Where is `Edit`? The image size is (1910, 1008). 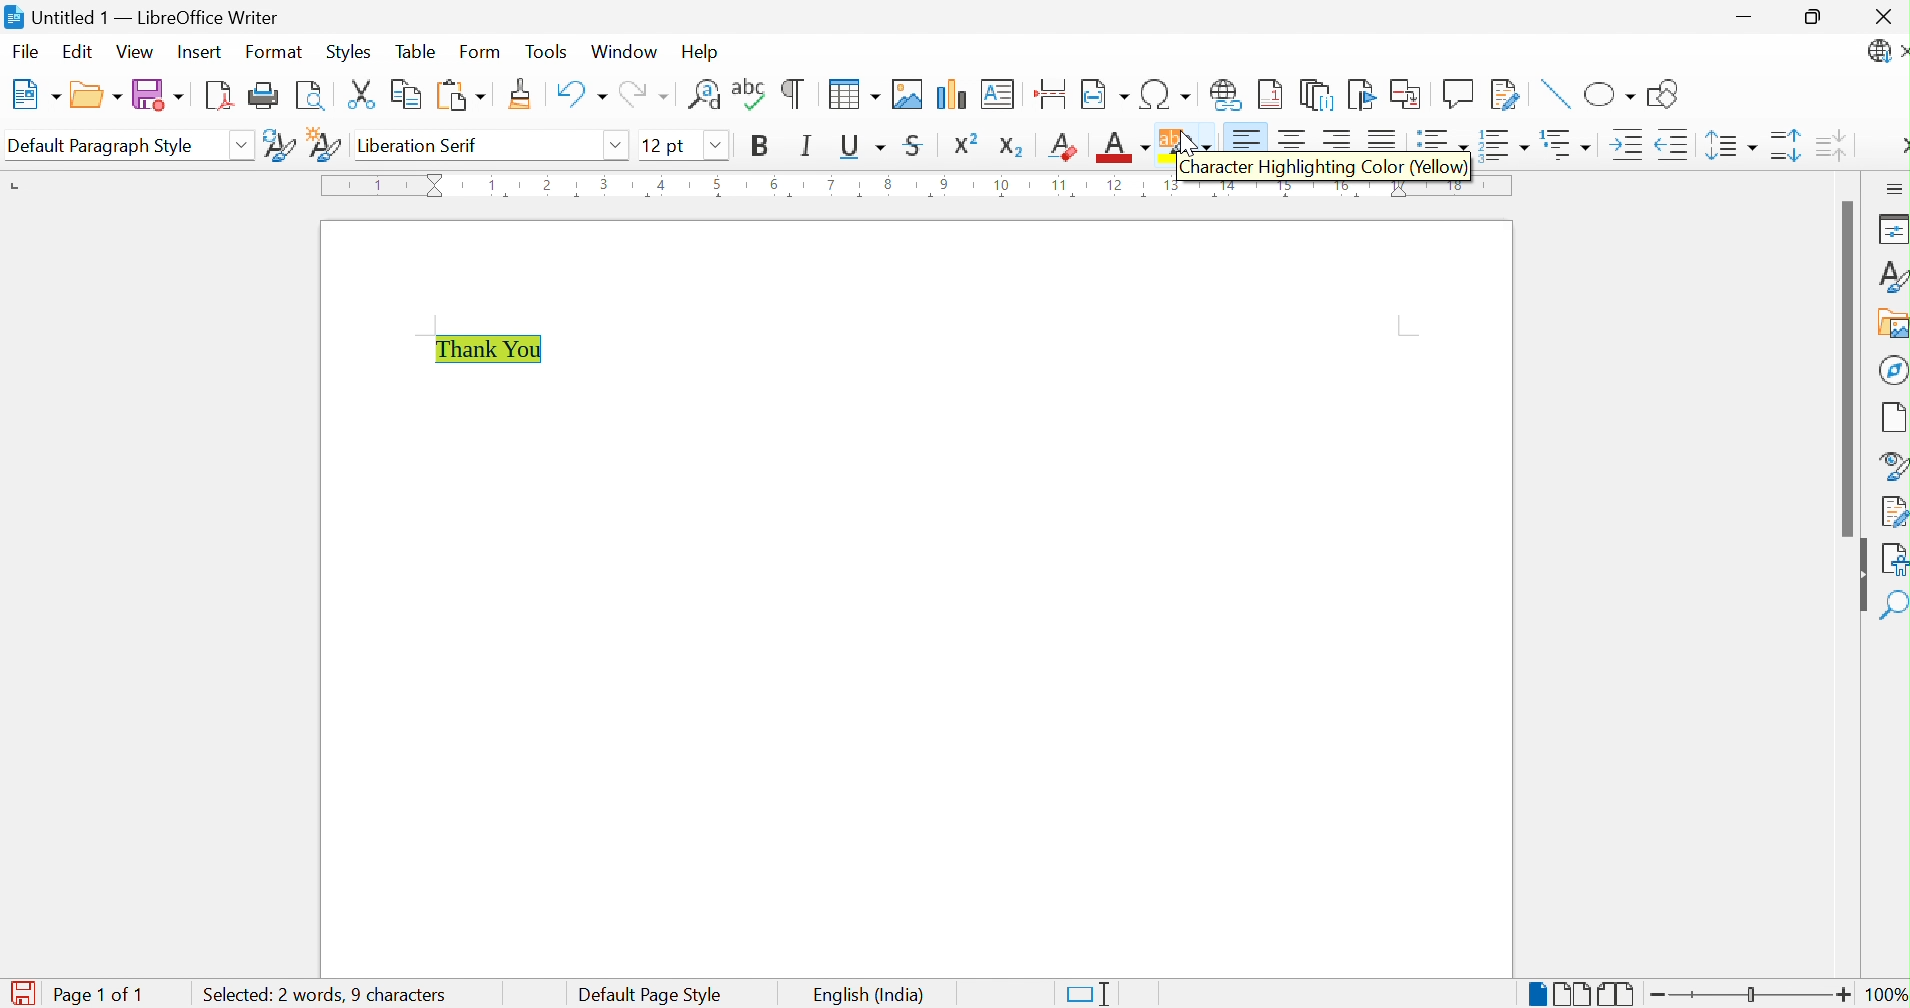
Edit is located at coordinates (79, 53).